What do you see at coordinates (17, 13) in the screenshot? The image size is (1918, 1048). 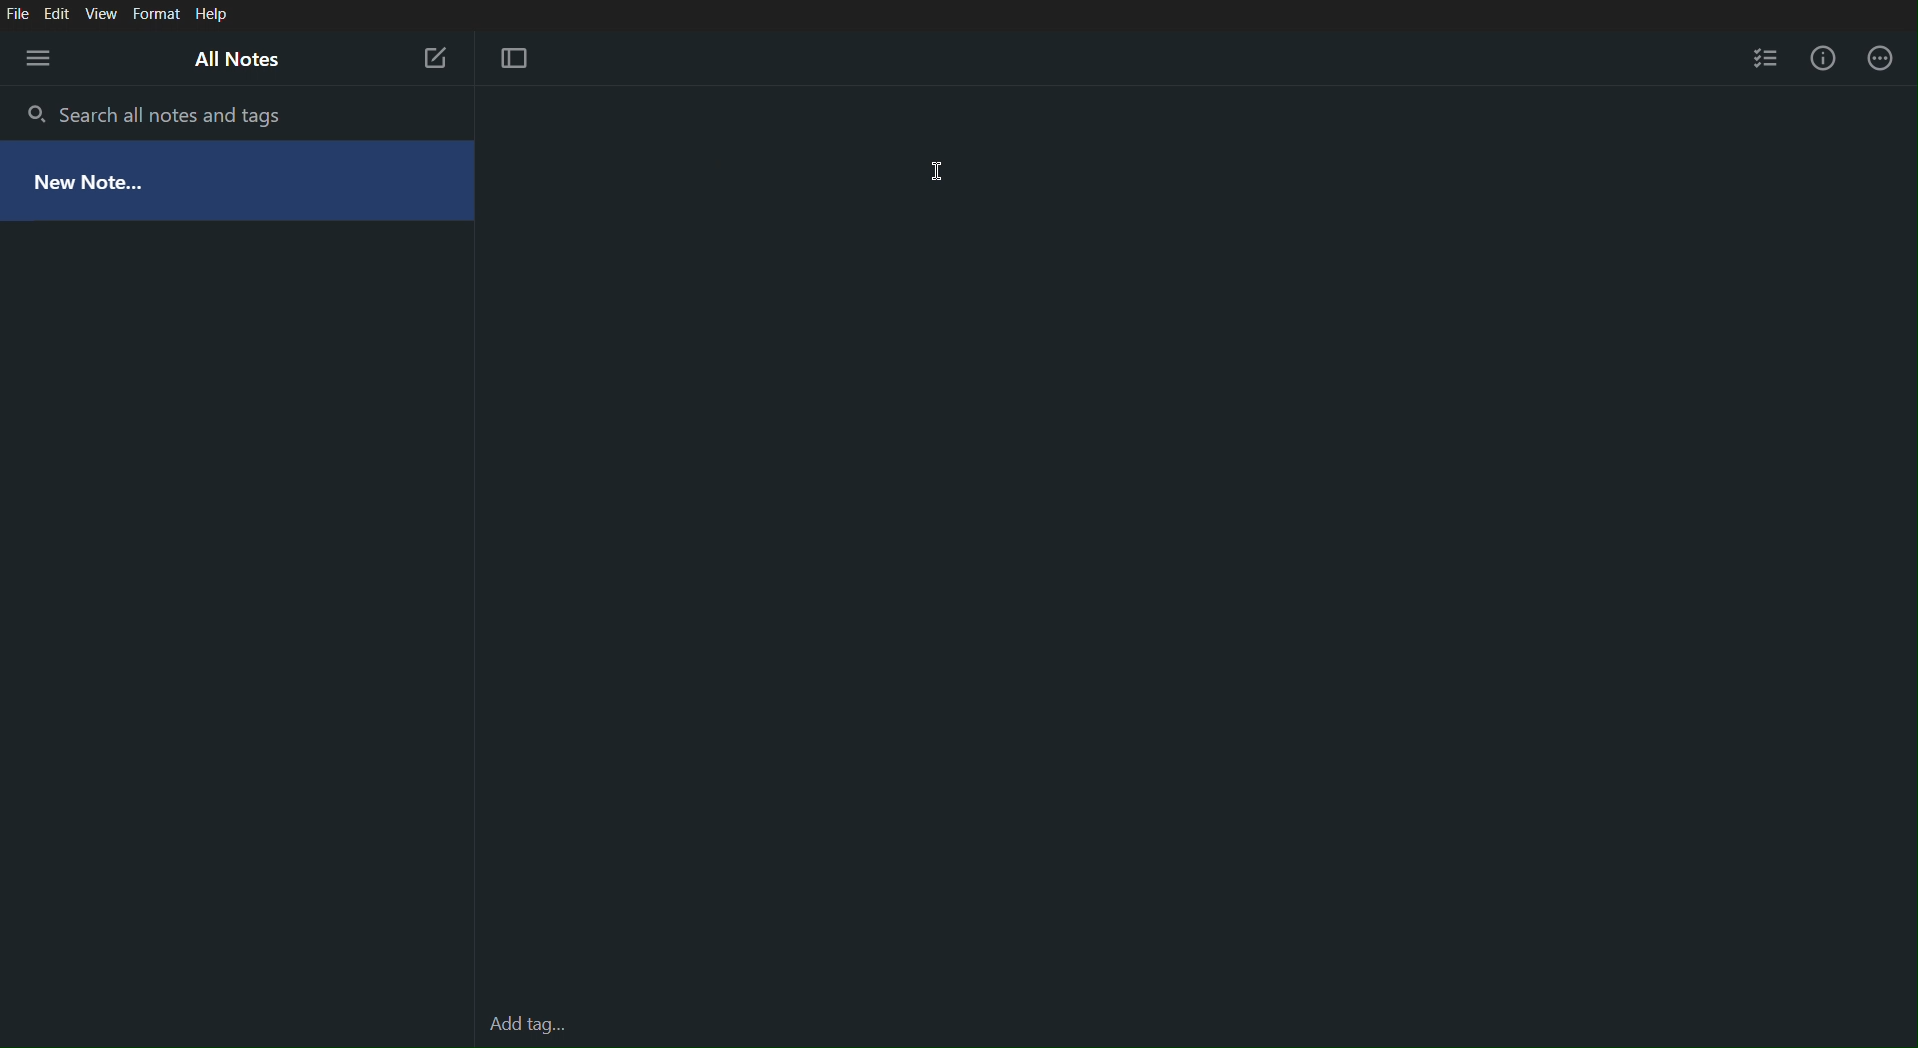 I see `File` at bounding box center [17, 13].